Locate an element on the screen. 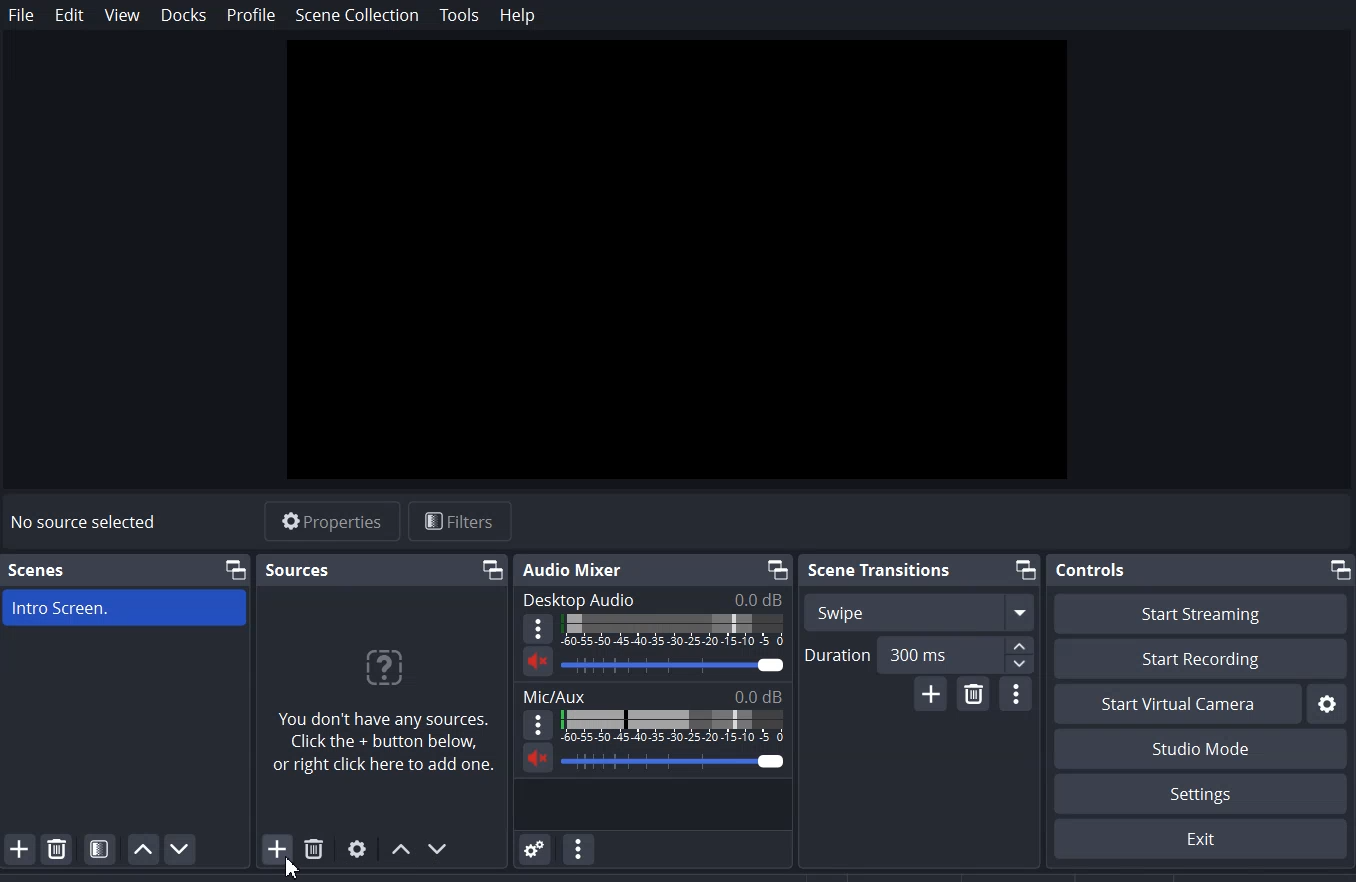 The image size is (1356, 882). Start Streaming is located at coordinates (1199, 613).